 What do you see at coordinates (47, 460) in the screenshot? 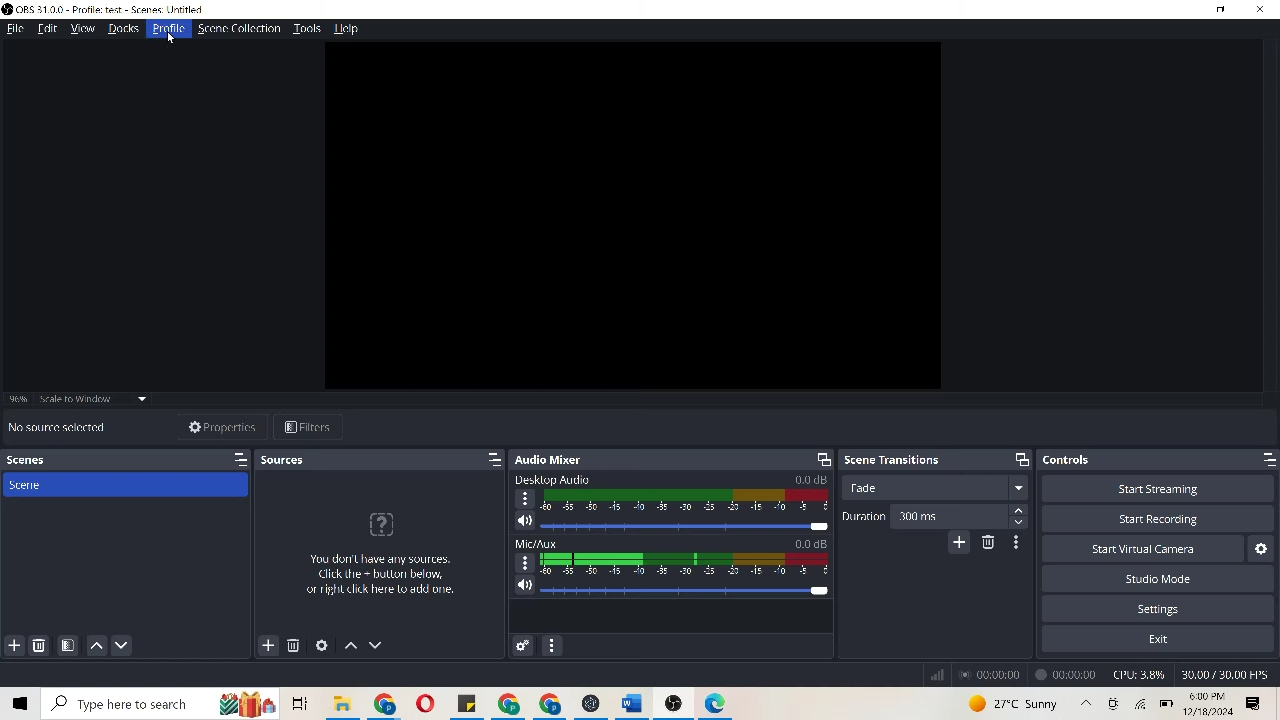
I see `scenes` at bounding box center [47, 460].